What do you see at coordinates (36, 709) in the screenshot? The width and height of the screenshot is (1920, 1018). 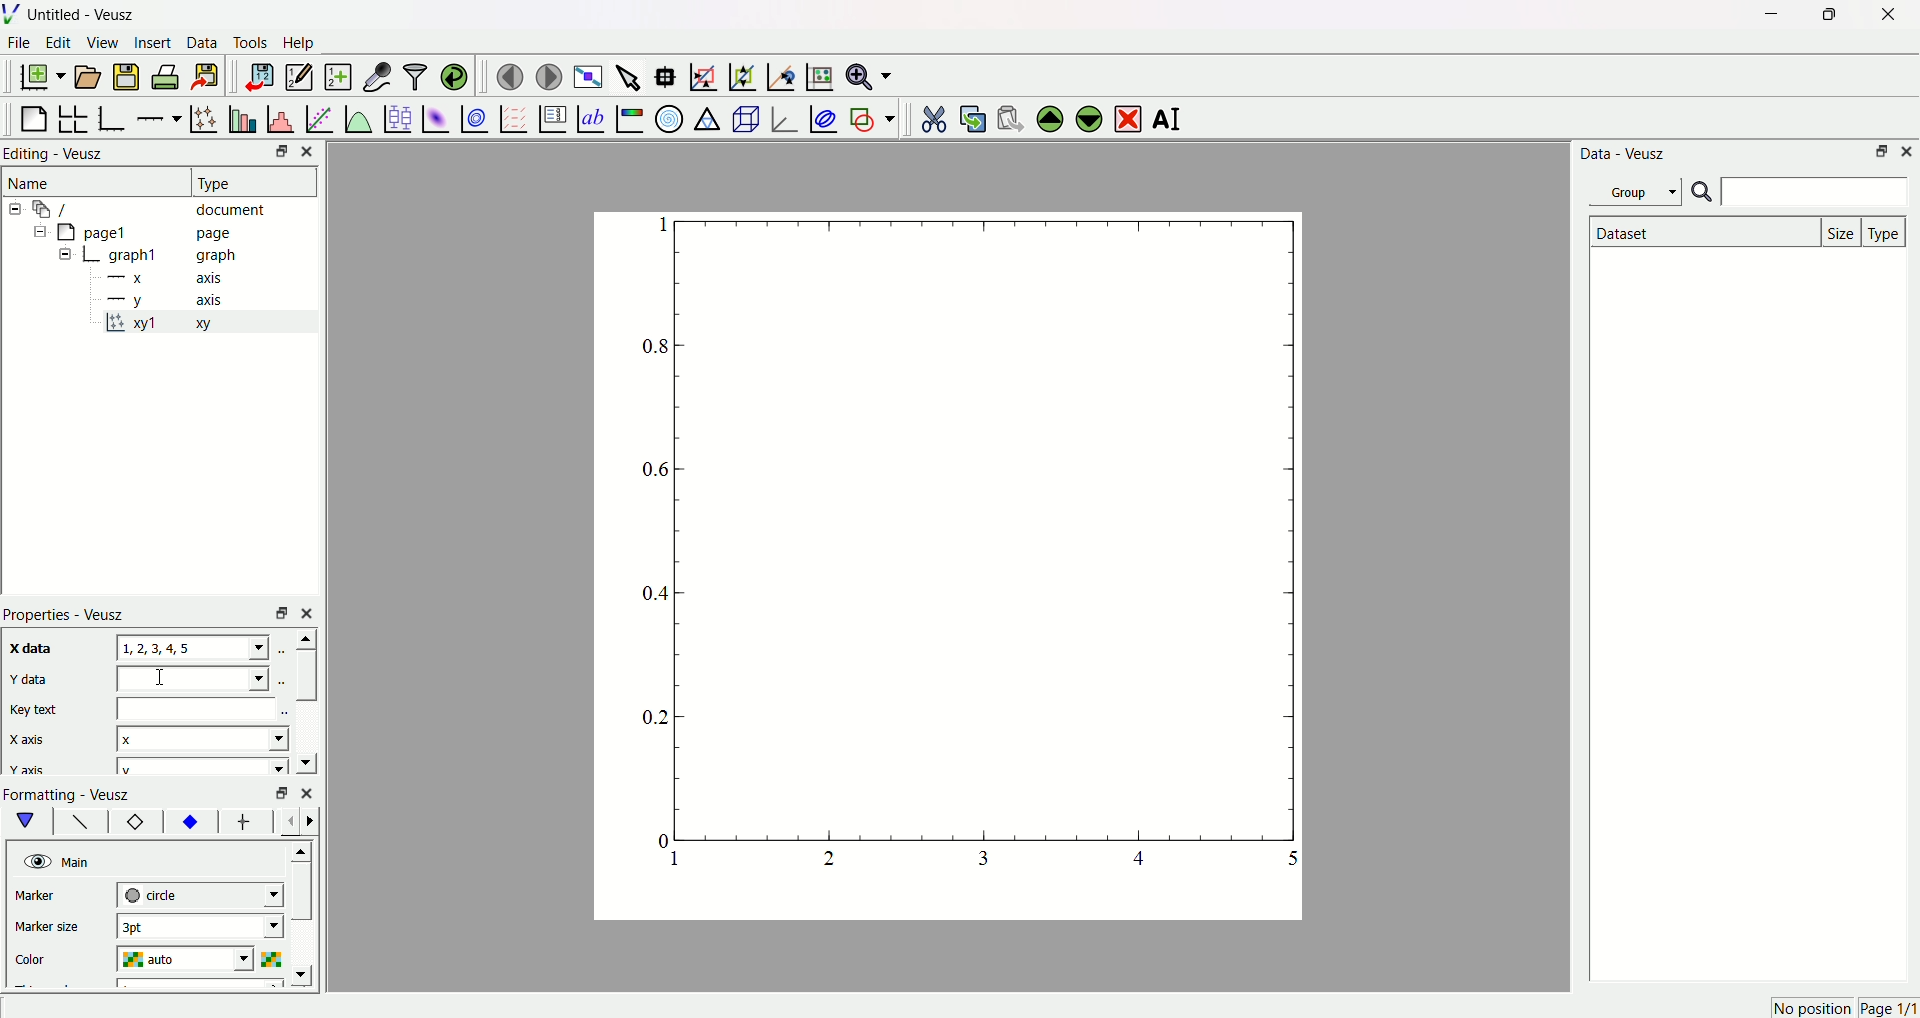 I see `Key text` at bounding box center [36, 709].